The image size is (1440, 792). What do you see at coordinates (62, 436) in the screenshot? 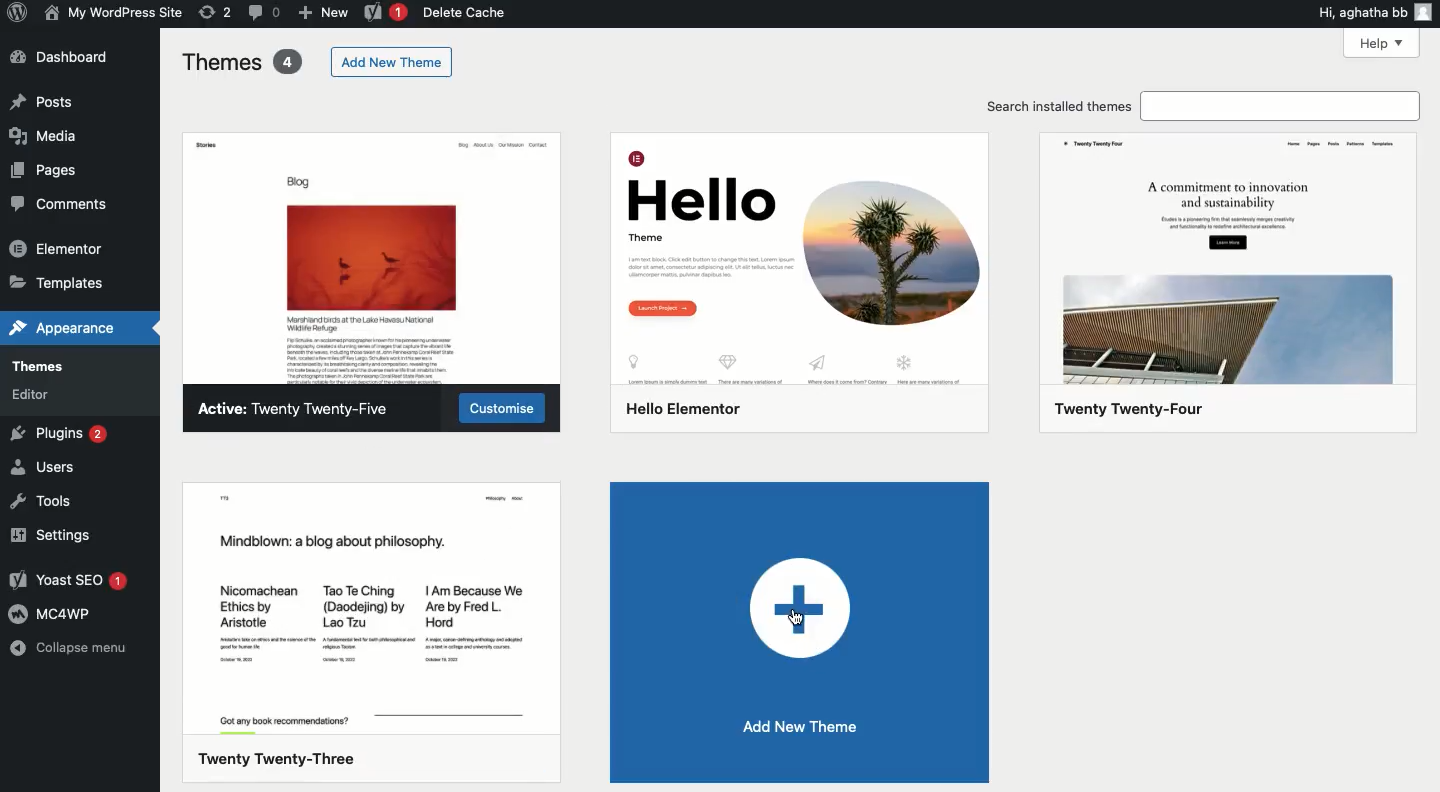
I see `Plugins 2` at bounding box center [62, 436].